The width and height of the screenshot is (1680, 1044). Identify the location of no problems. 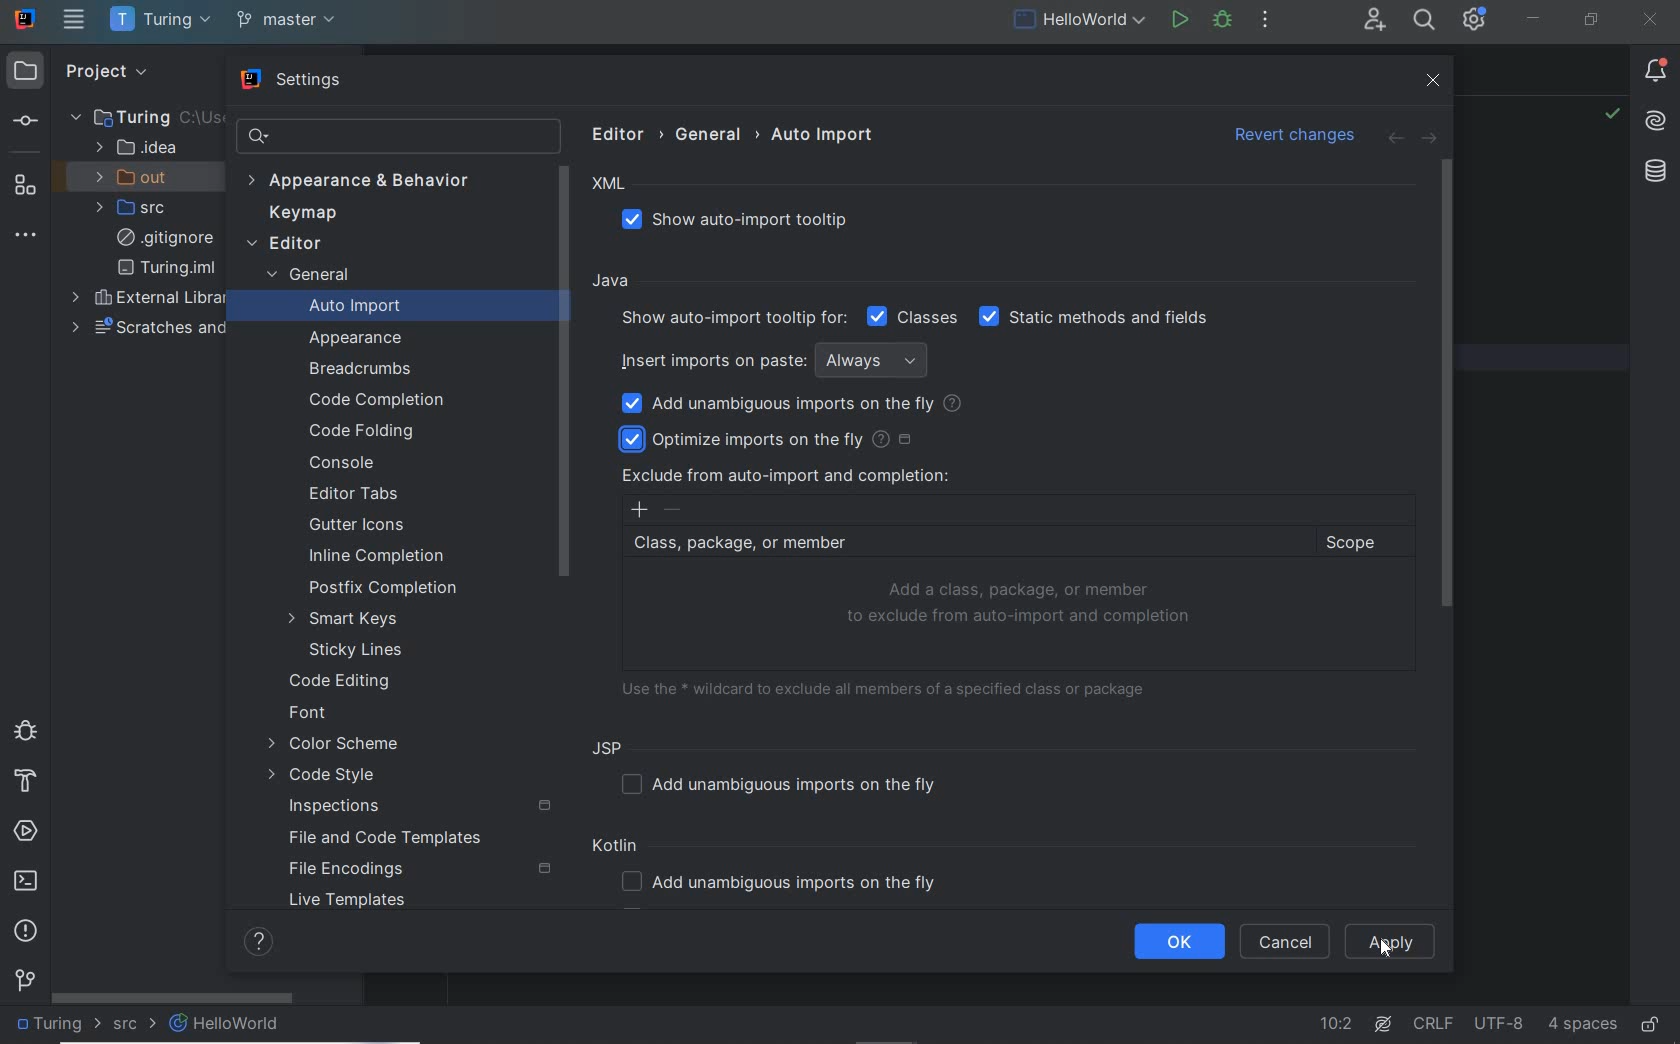
(1611, 116).